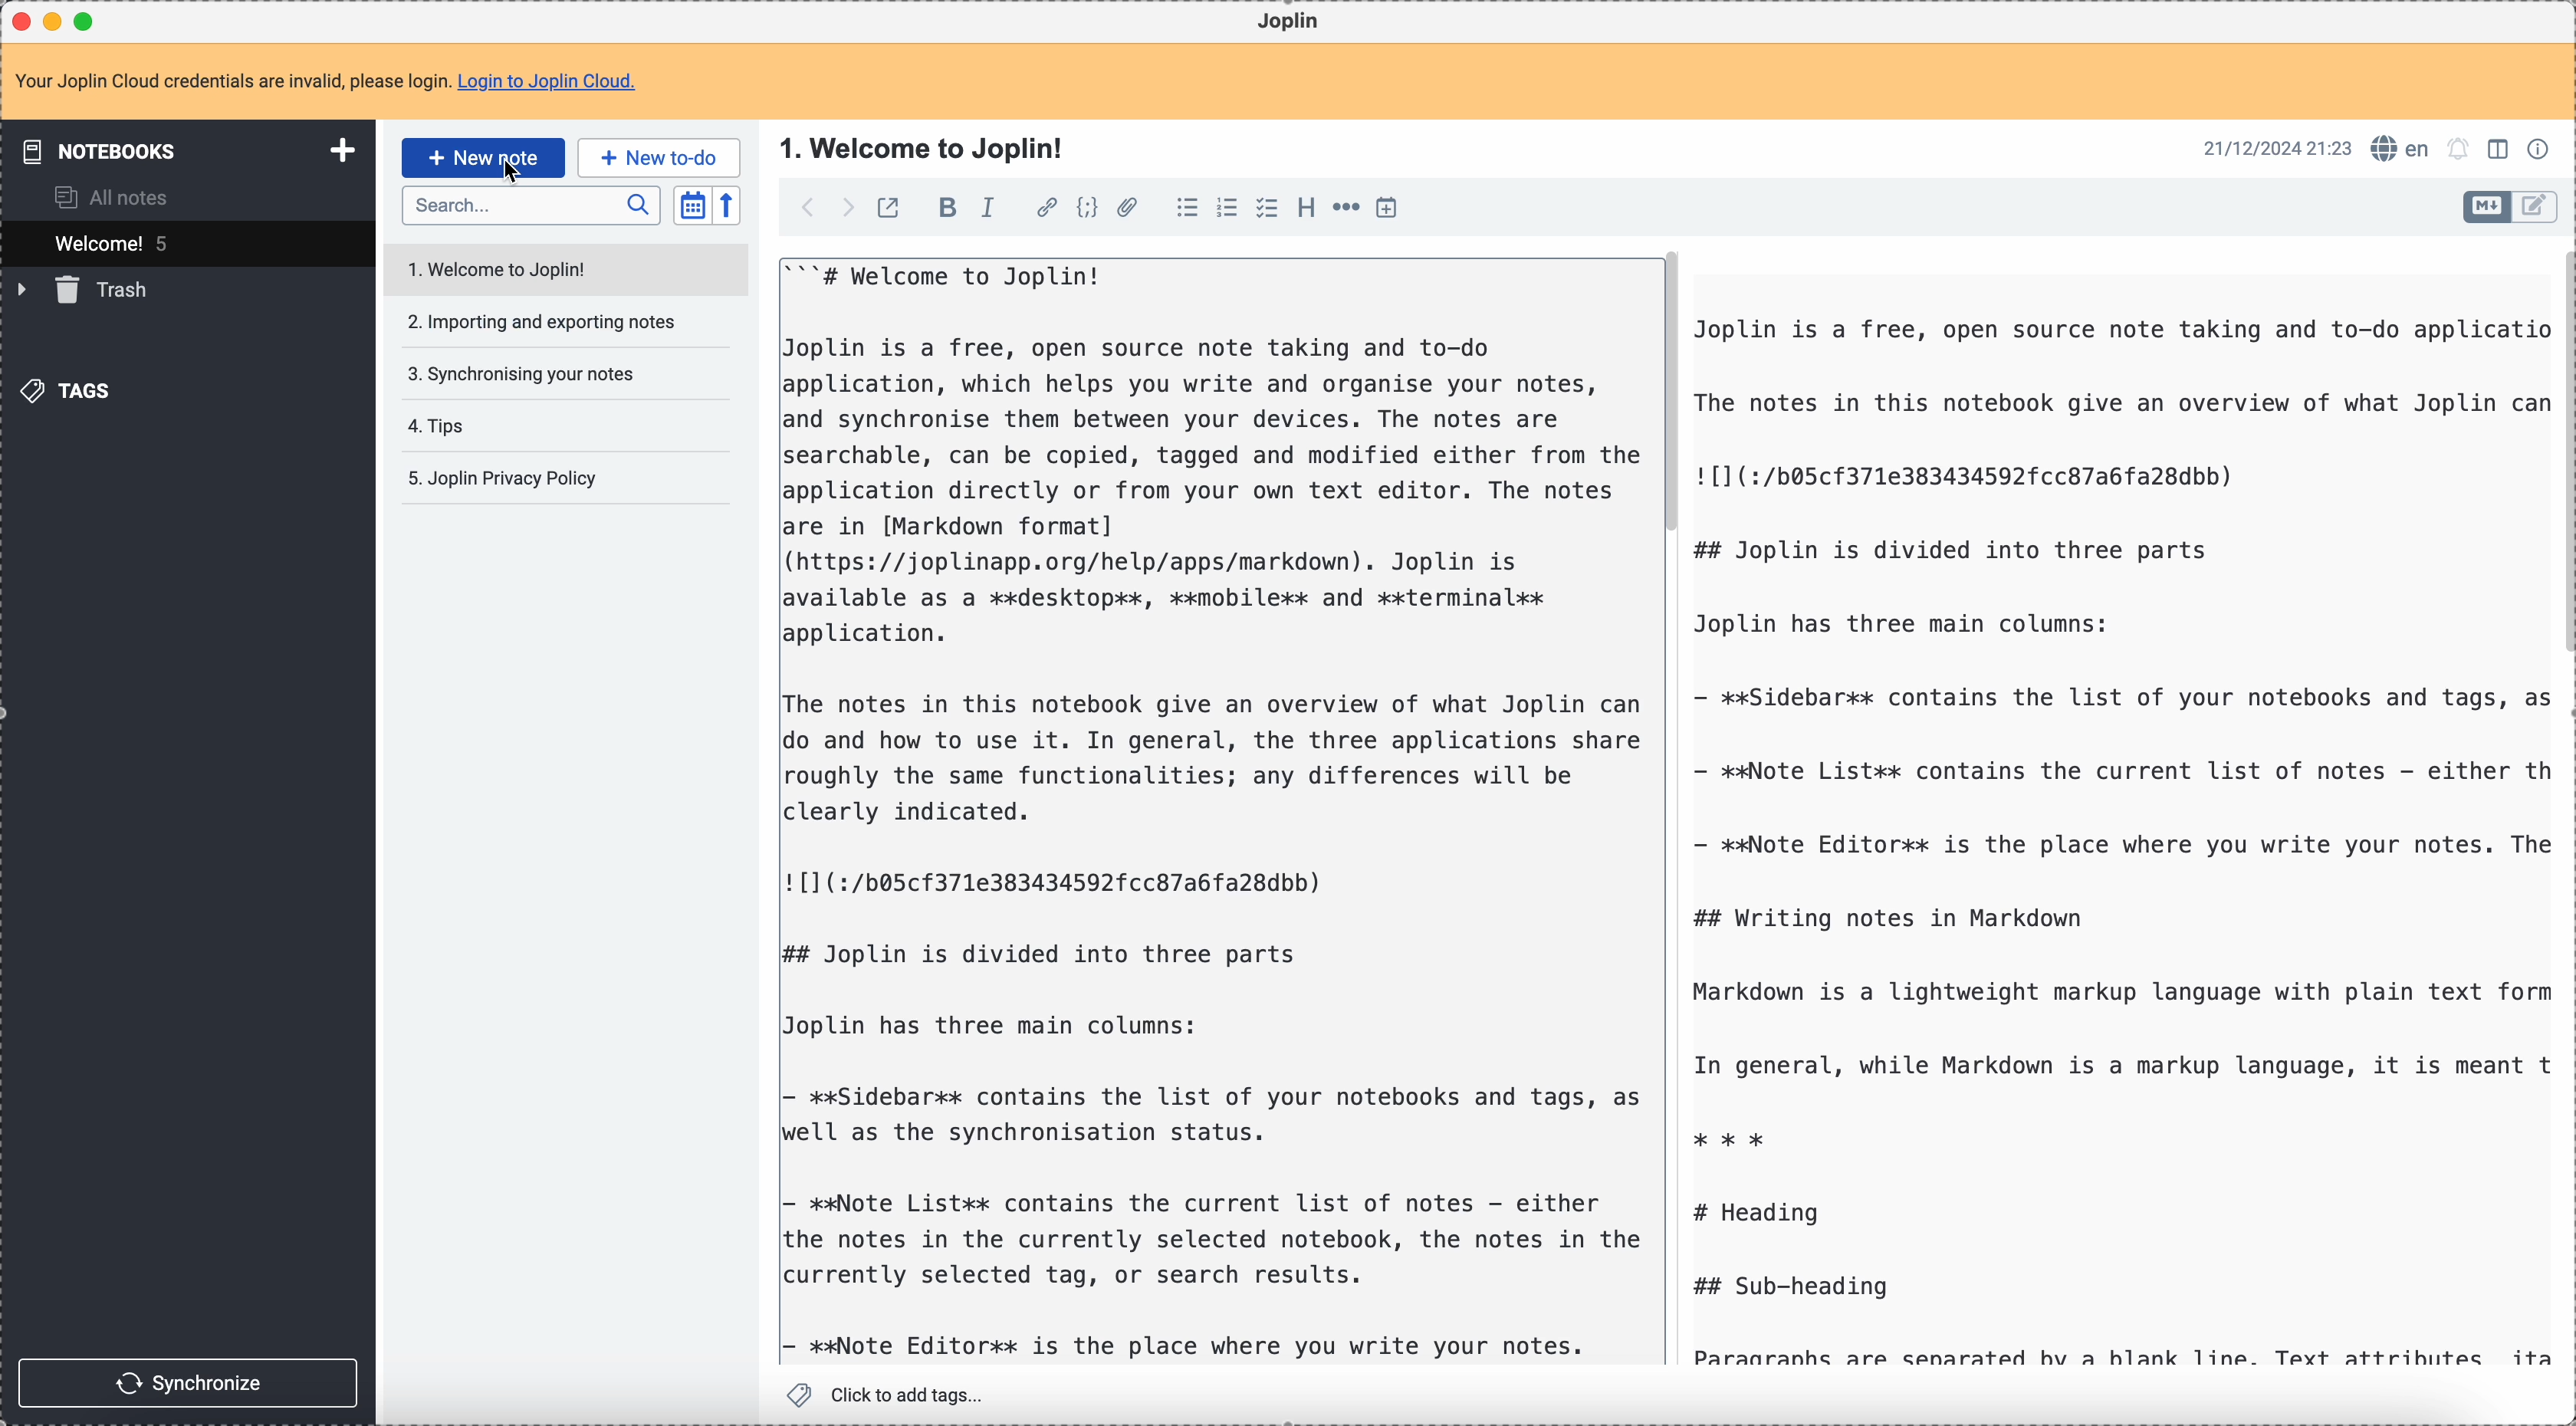 This screenshot has height=1426, width=2576. I want to click on Joplin, so click(1288, 22).